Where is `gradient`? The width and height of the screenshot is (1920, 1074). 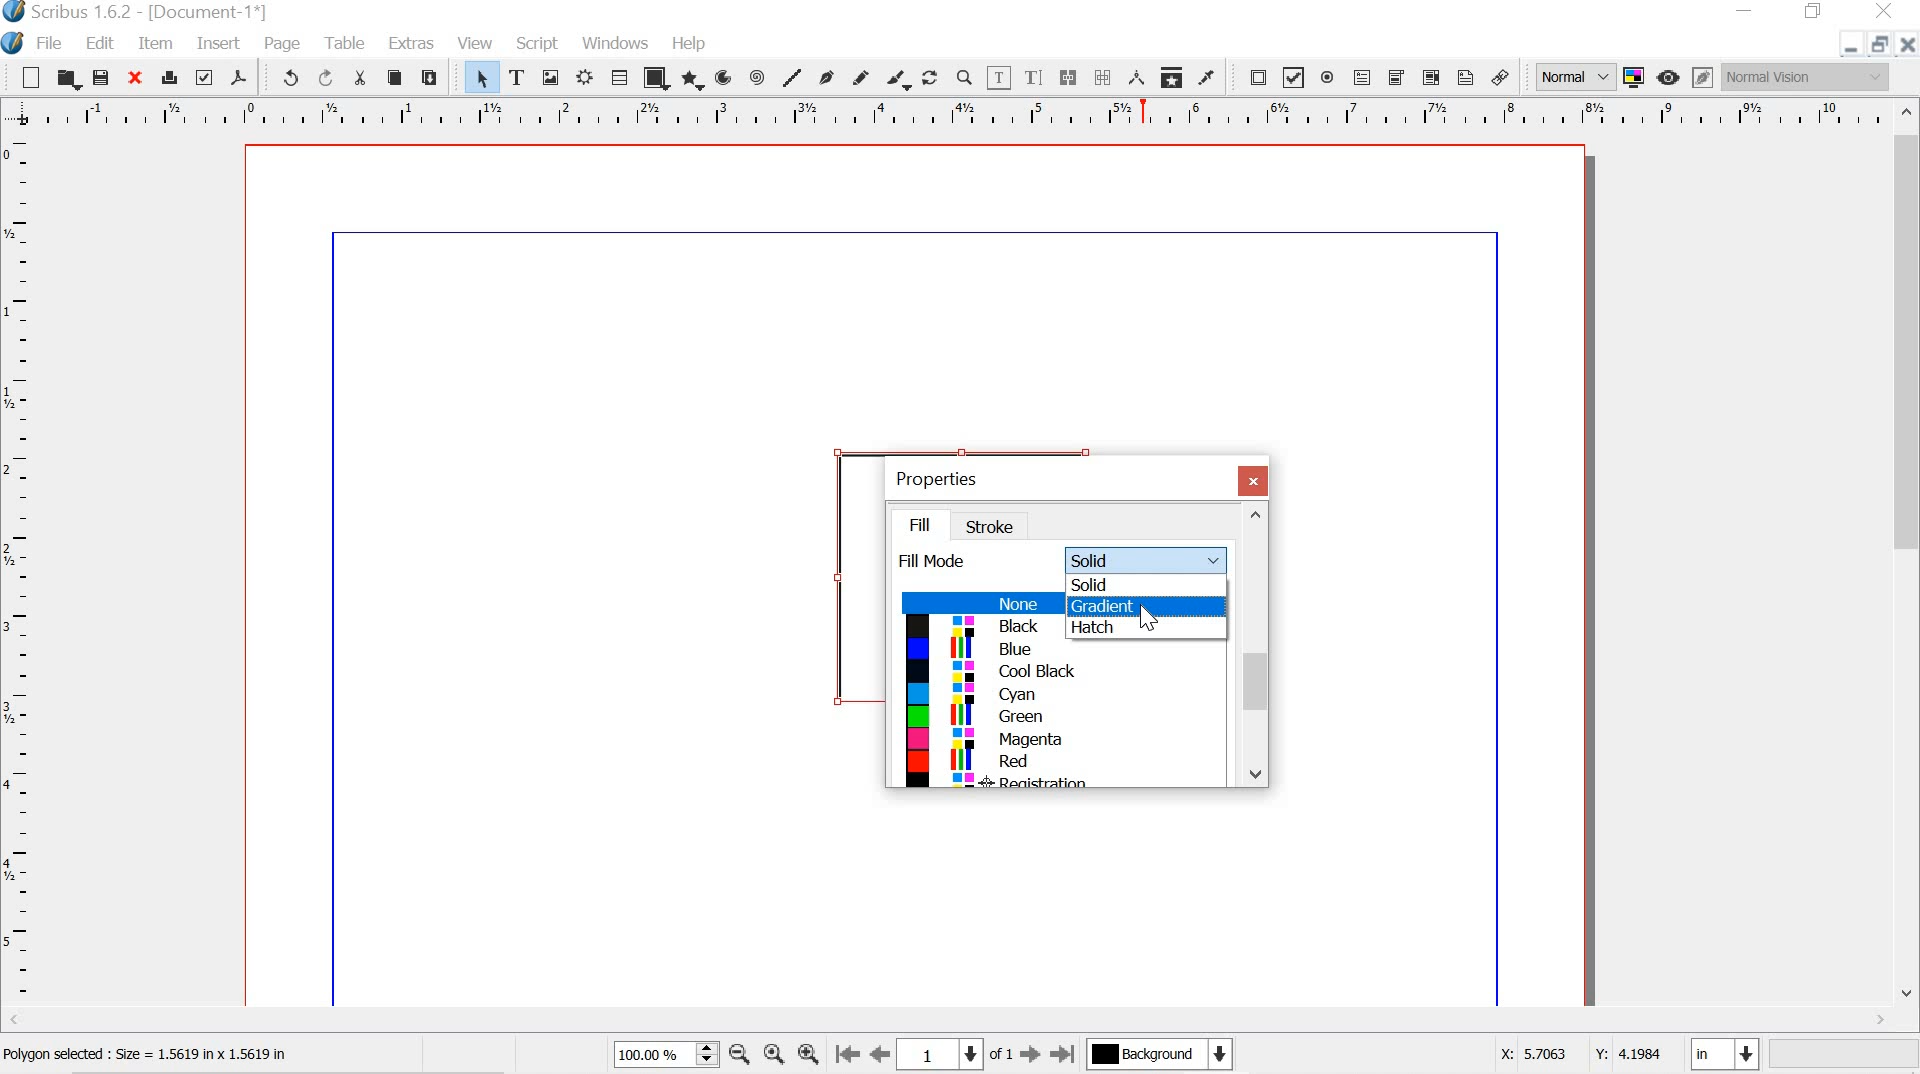
gradient is located at coordinates (1136, 608).